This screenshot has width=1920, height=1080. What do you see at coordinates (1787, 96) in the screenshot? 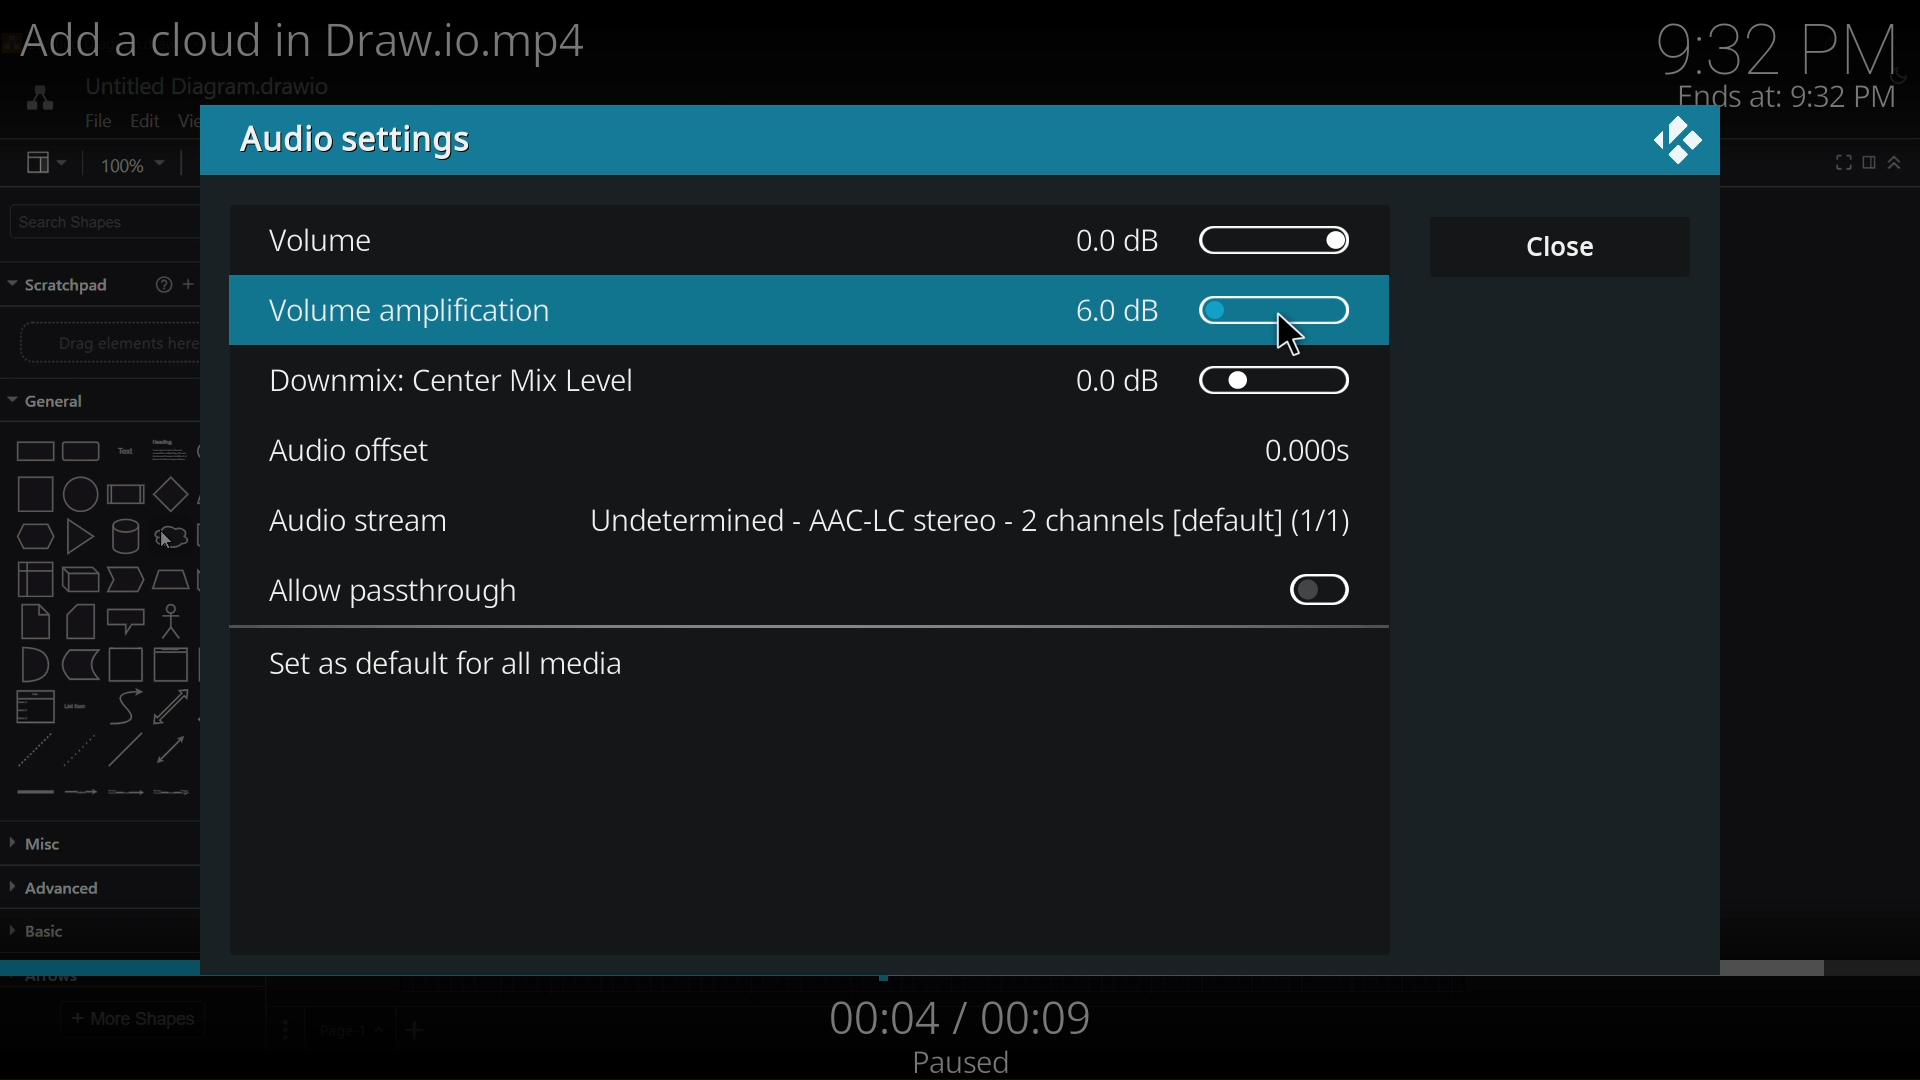
I see `Ends at: 9:32 PM` at bounding box center [1787, 96].